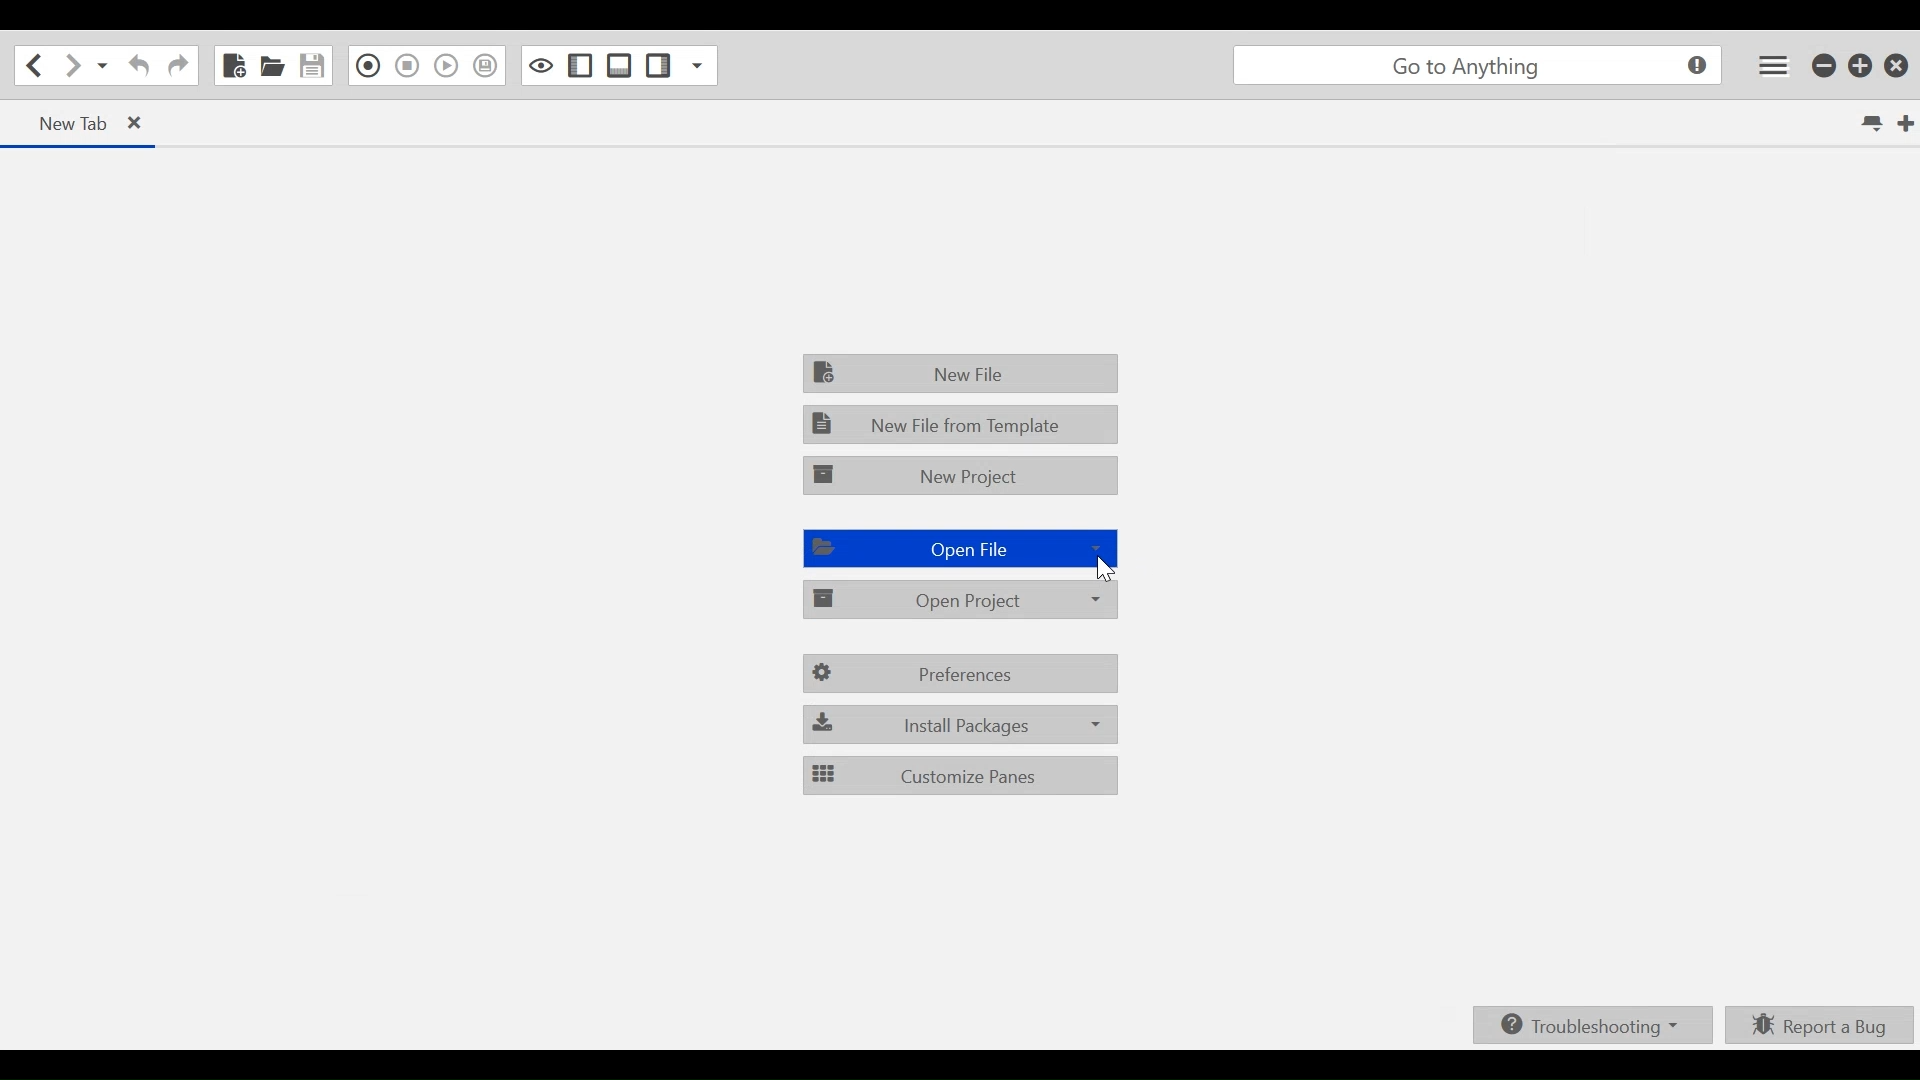 Image resolution: width=1920 pixels, height=1080 pixels. What do you see at coordinates (699, 64) in the screenshot?
I see `Show specific Sidepane` at bounding box center [699, 64].